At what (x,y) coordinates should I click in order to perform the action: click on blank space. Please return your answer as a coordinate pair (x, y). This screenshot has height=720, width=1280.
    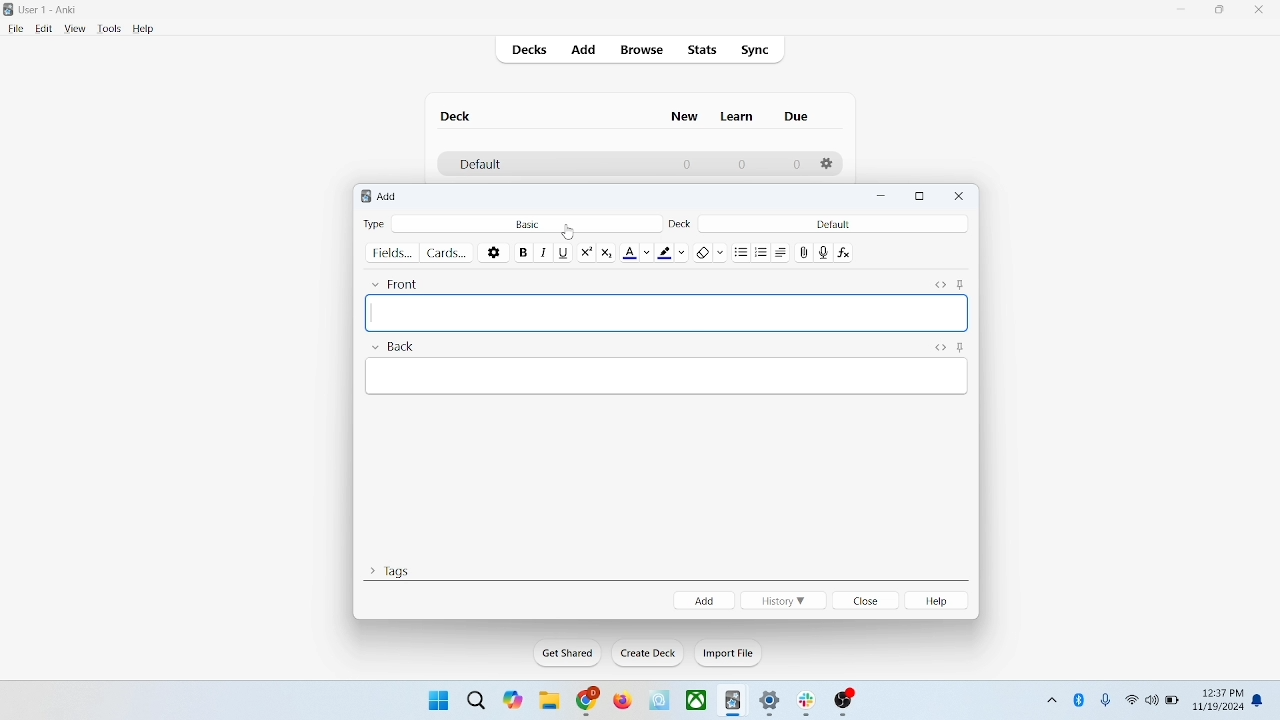
    Looking at the image, I should click on (665, 314).